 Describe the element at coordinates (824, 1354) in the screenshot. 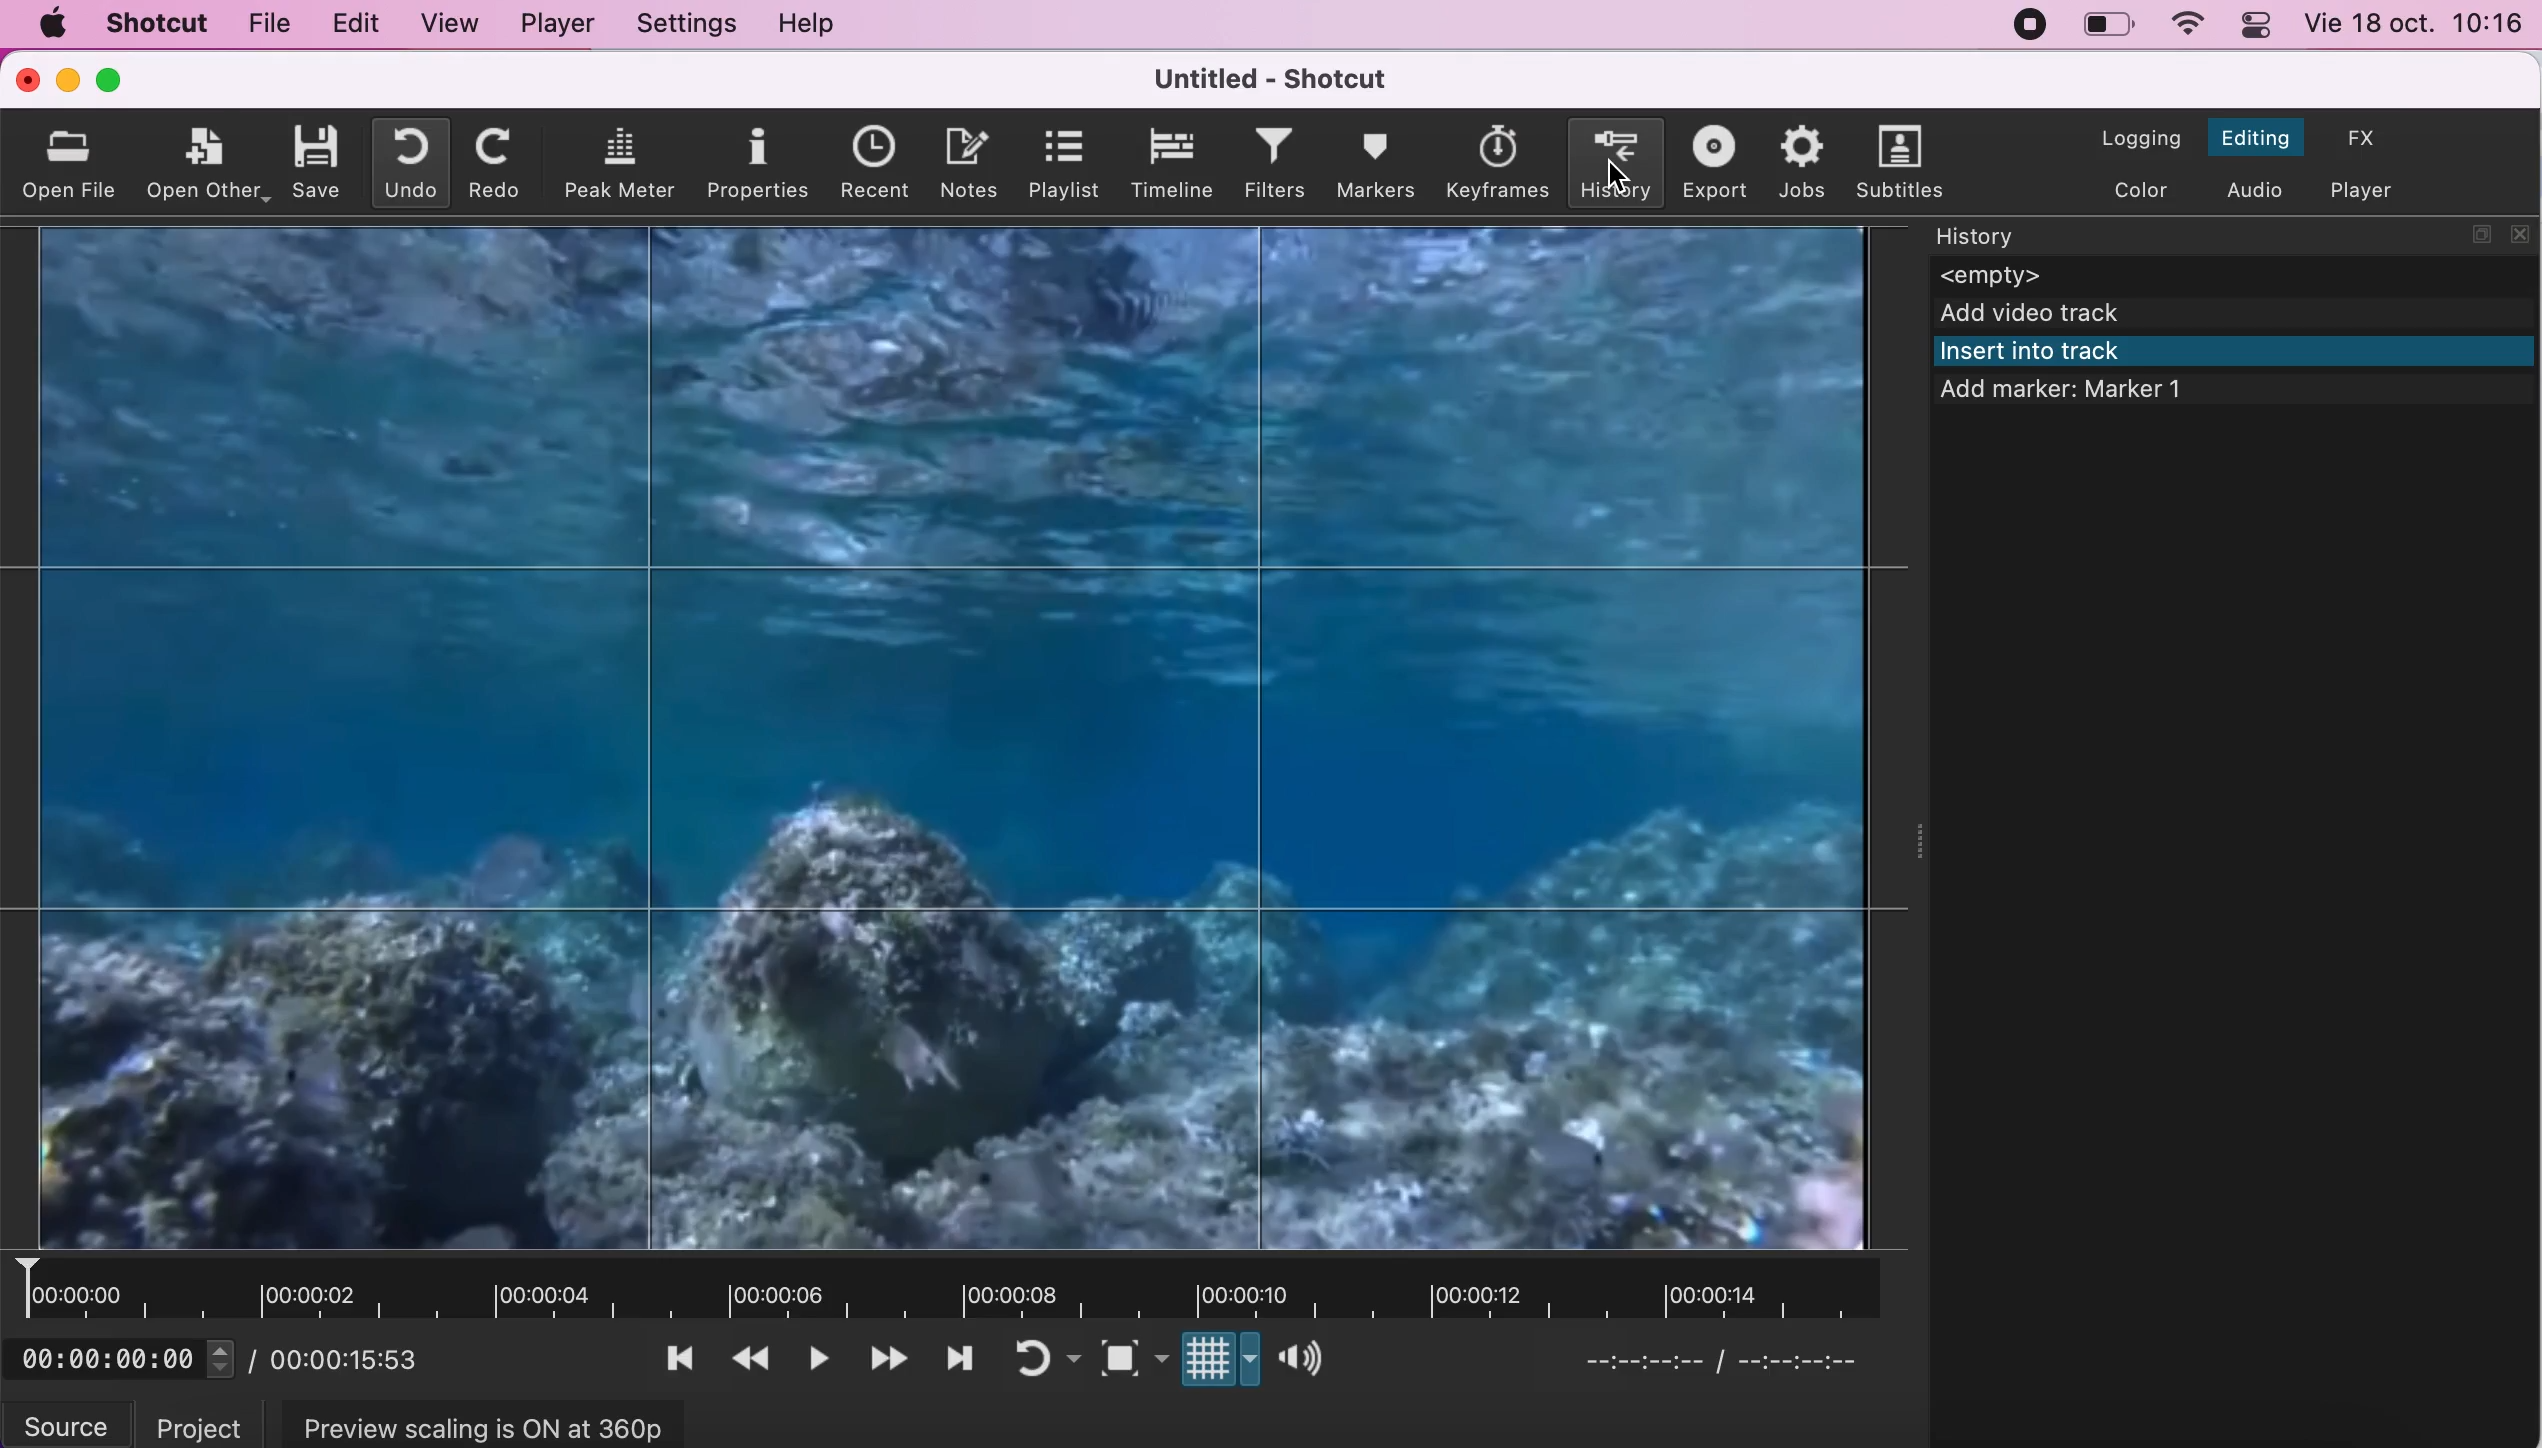

I see `toggle play or pause` at that location.